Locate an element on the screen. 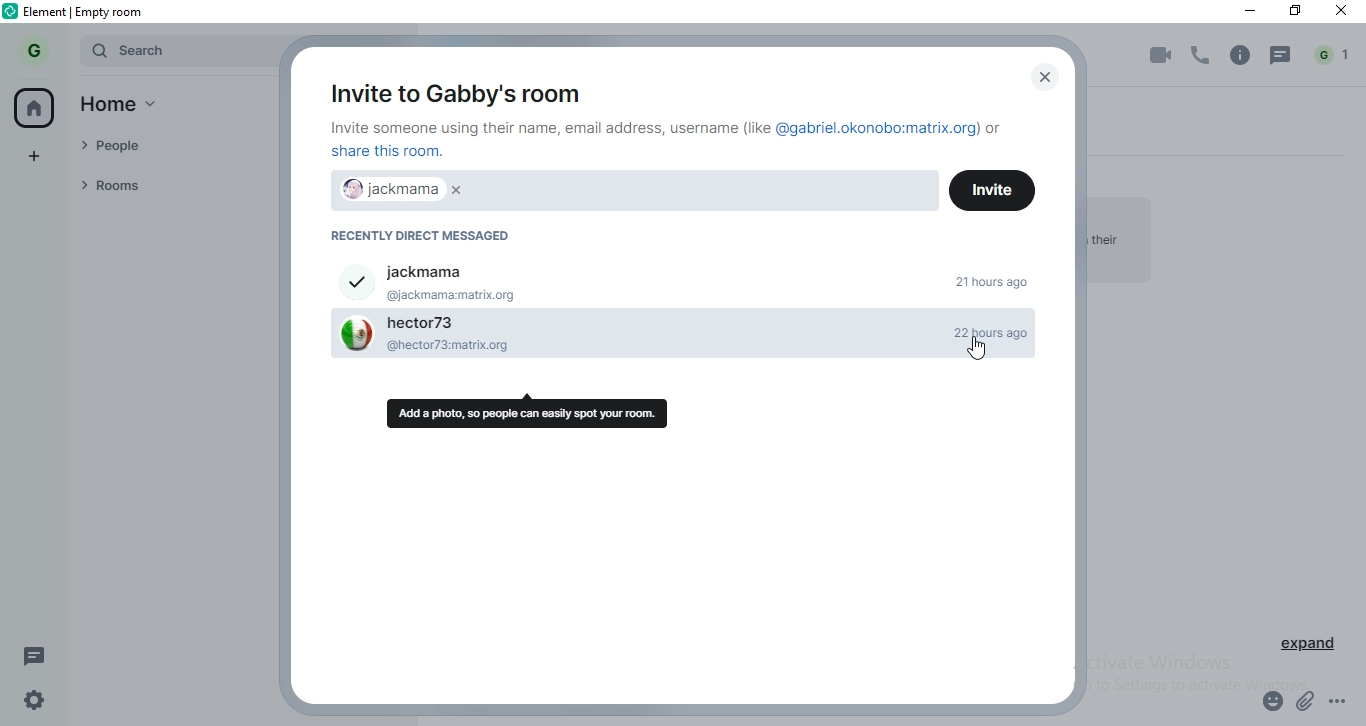  rooms is located at coordinates (165, 185).